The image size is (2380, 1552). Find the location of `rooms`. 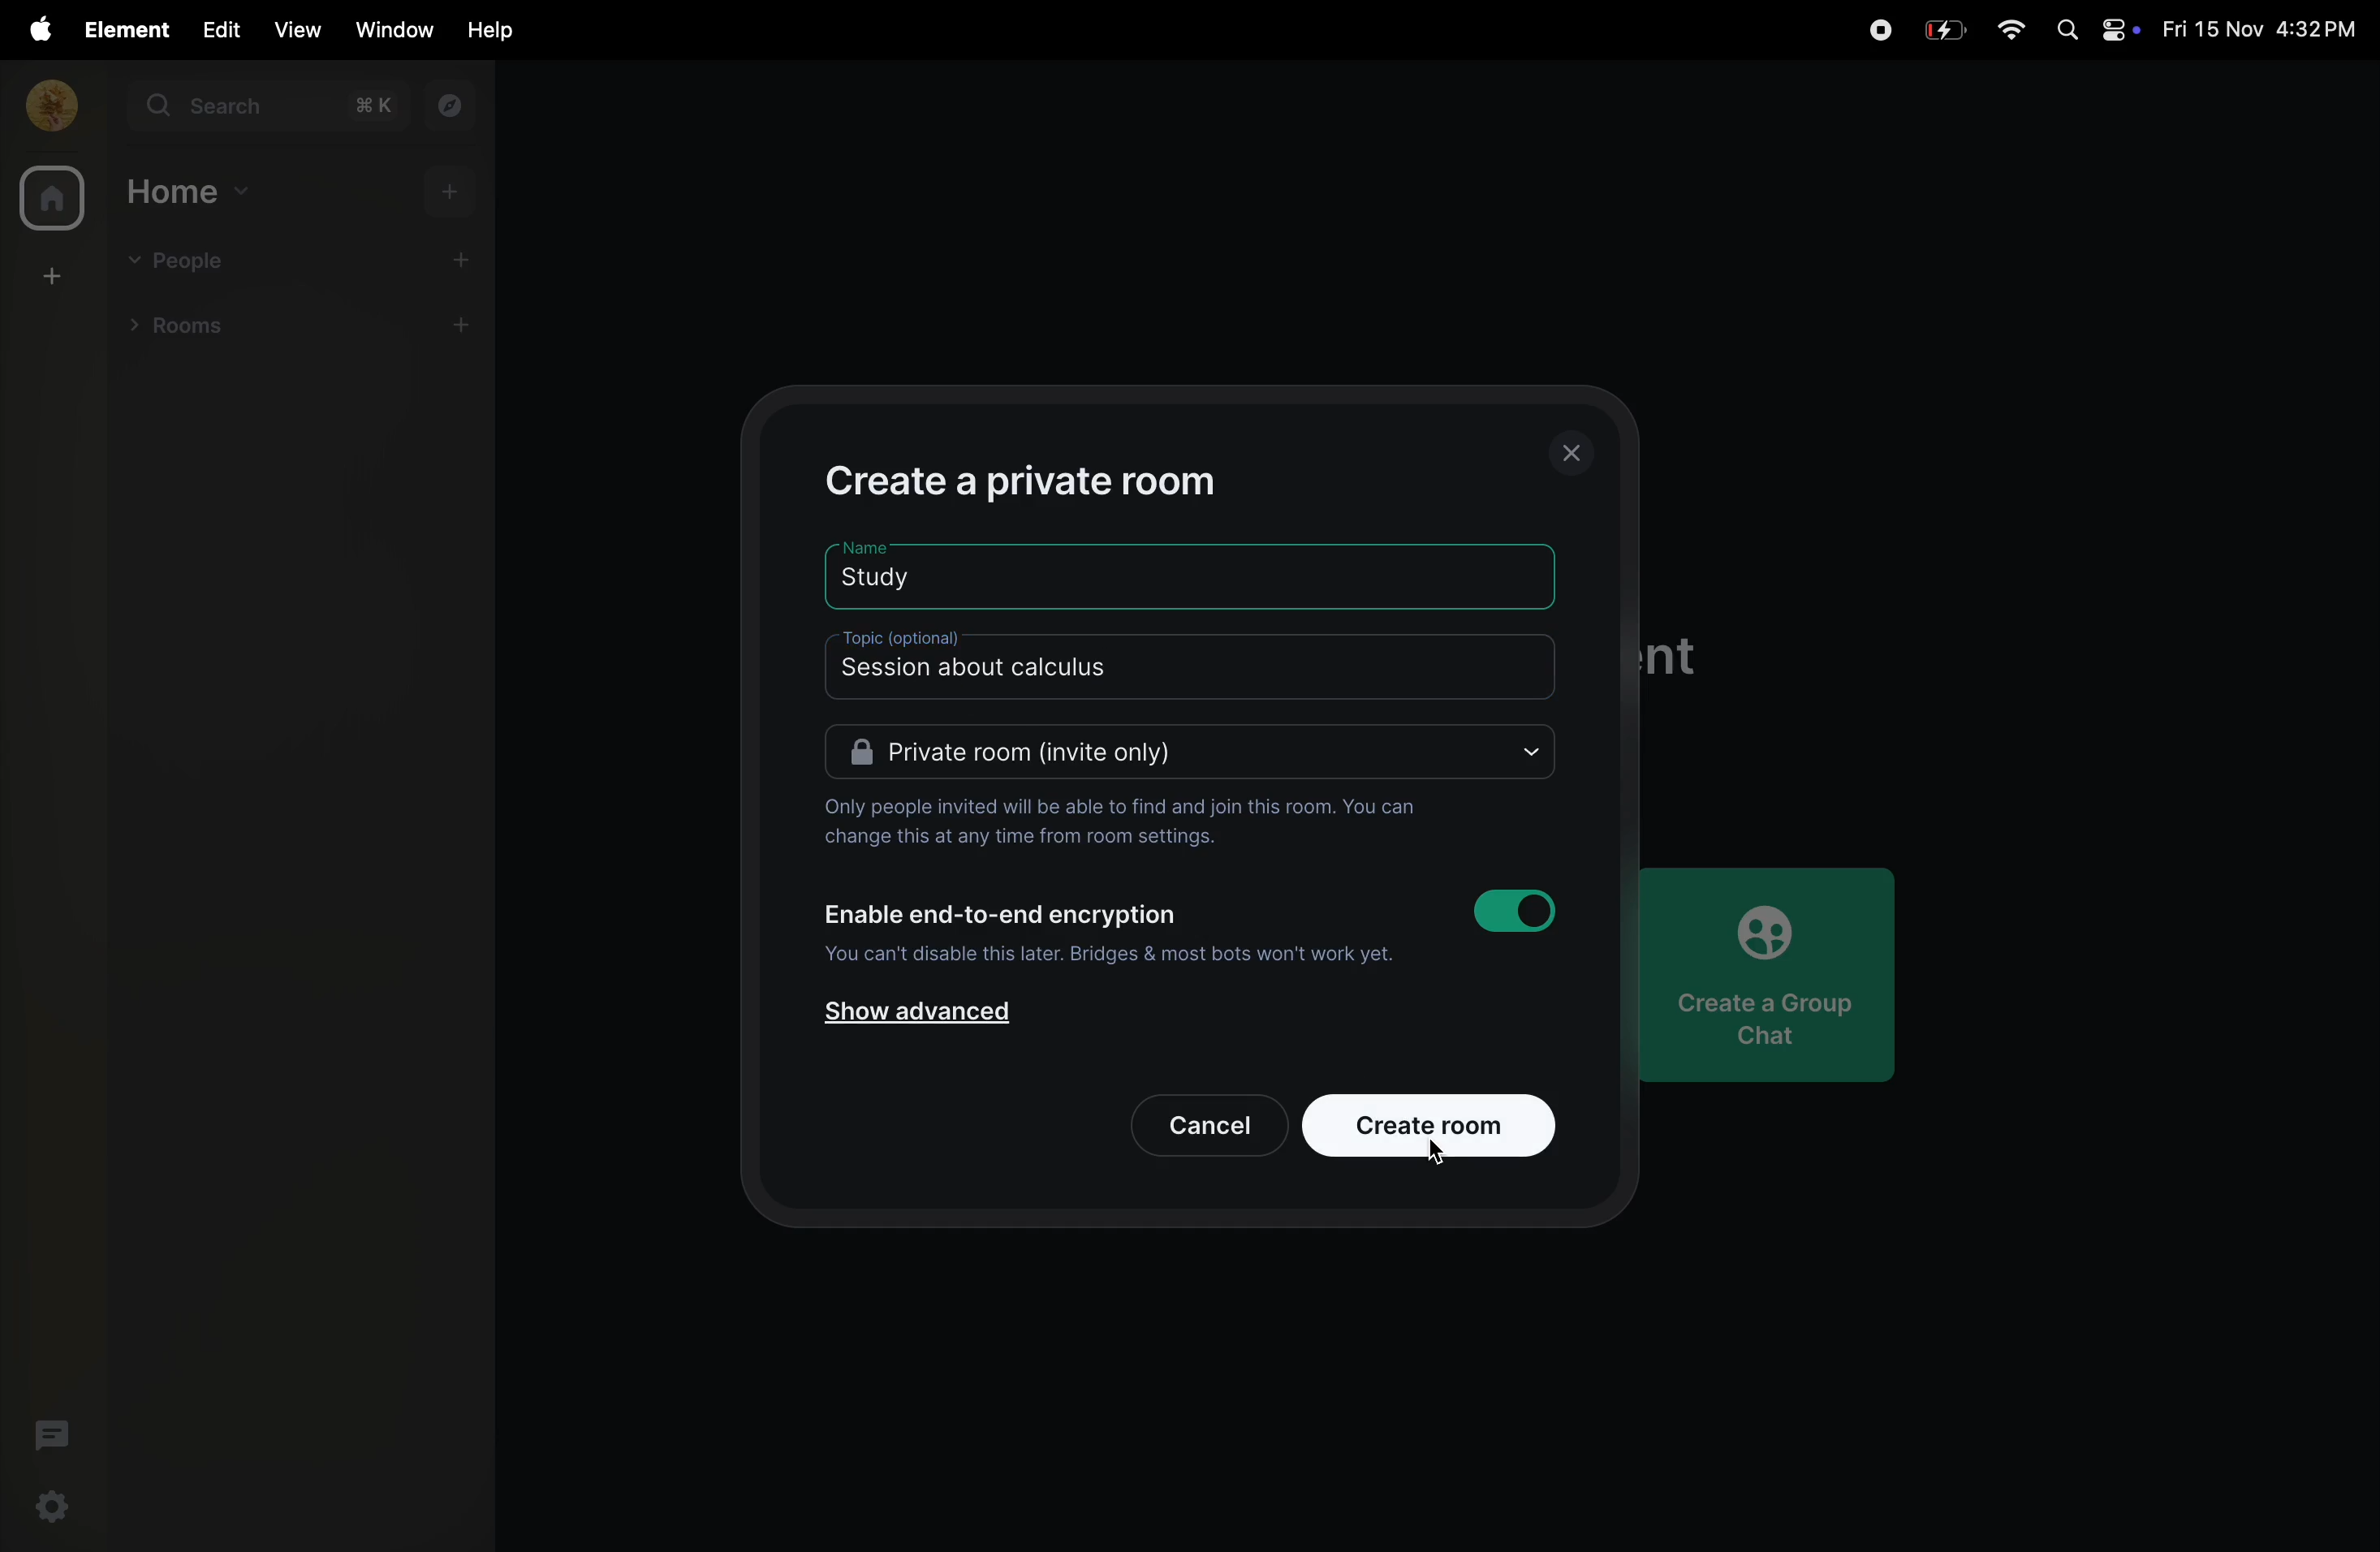

rooms is located at coordinates (197, 330).